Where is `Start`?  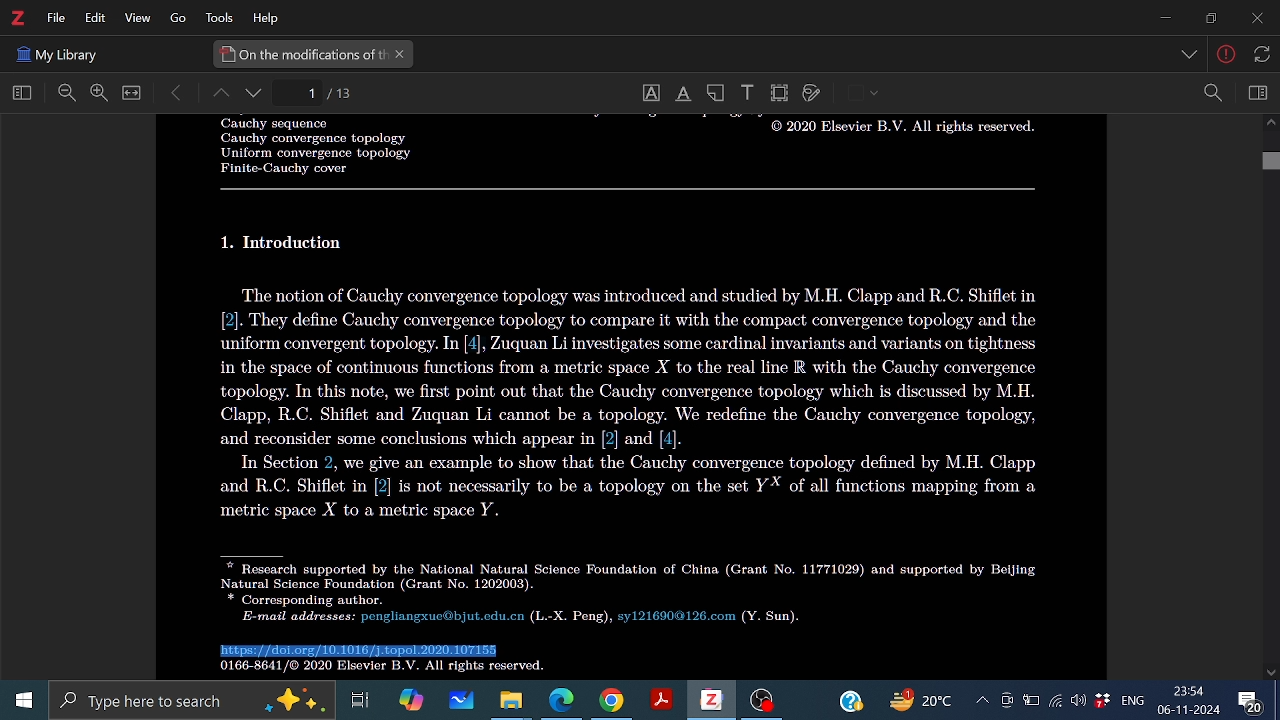 Start is located at coordinates (19, 701).